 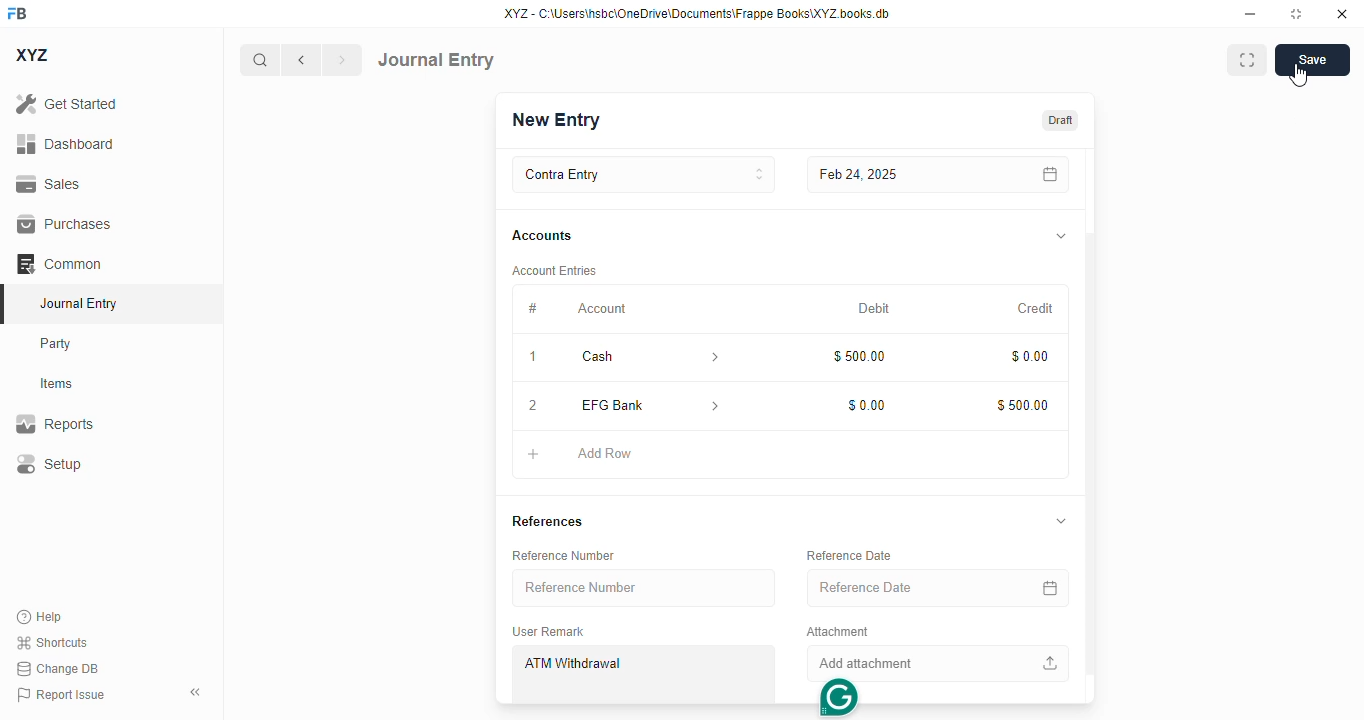 What do you see at coordinates (838, 633) in the screenshot?
I see `attachment` at bounding box center [838, 633].